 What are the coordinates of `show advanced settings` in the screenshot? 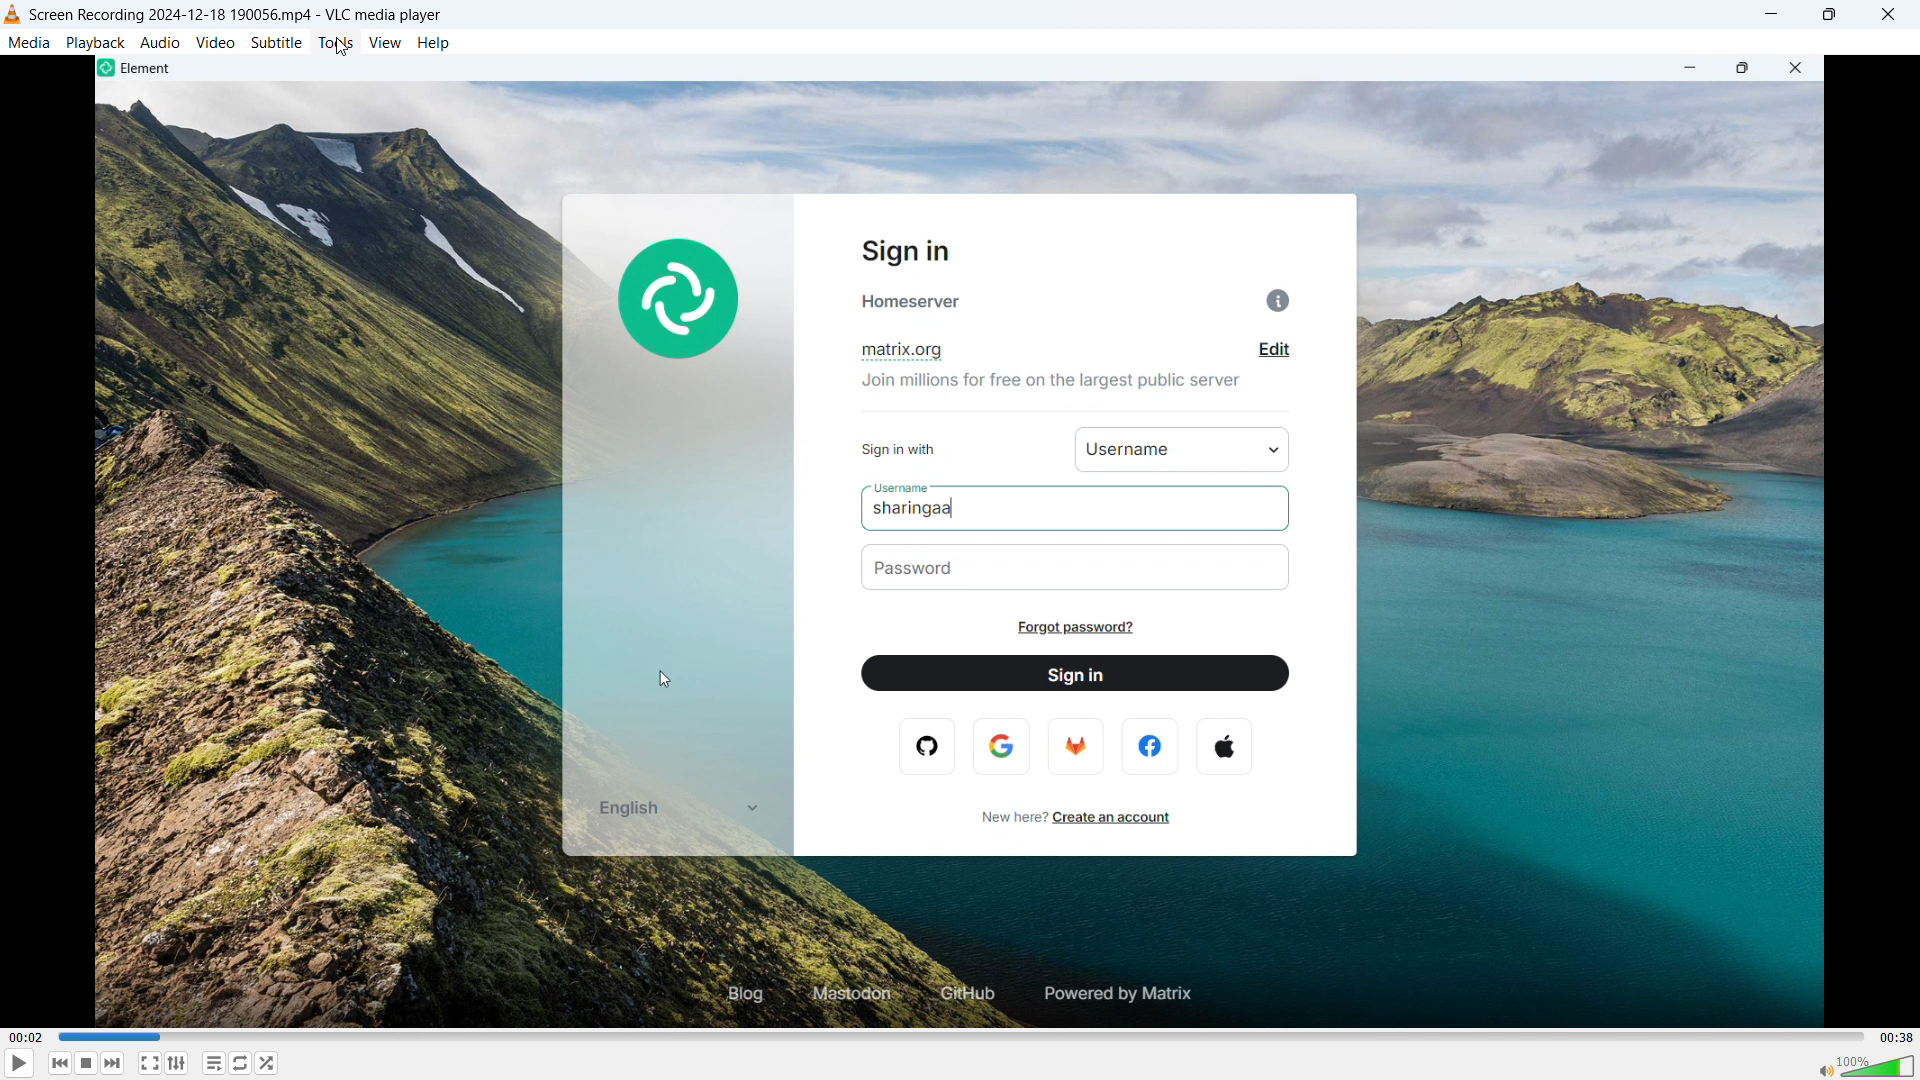 It's located at (179, 1063).